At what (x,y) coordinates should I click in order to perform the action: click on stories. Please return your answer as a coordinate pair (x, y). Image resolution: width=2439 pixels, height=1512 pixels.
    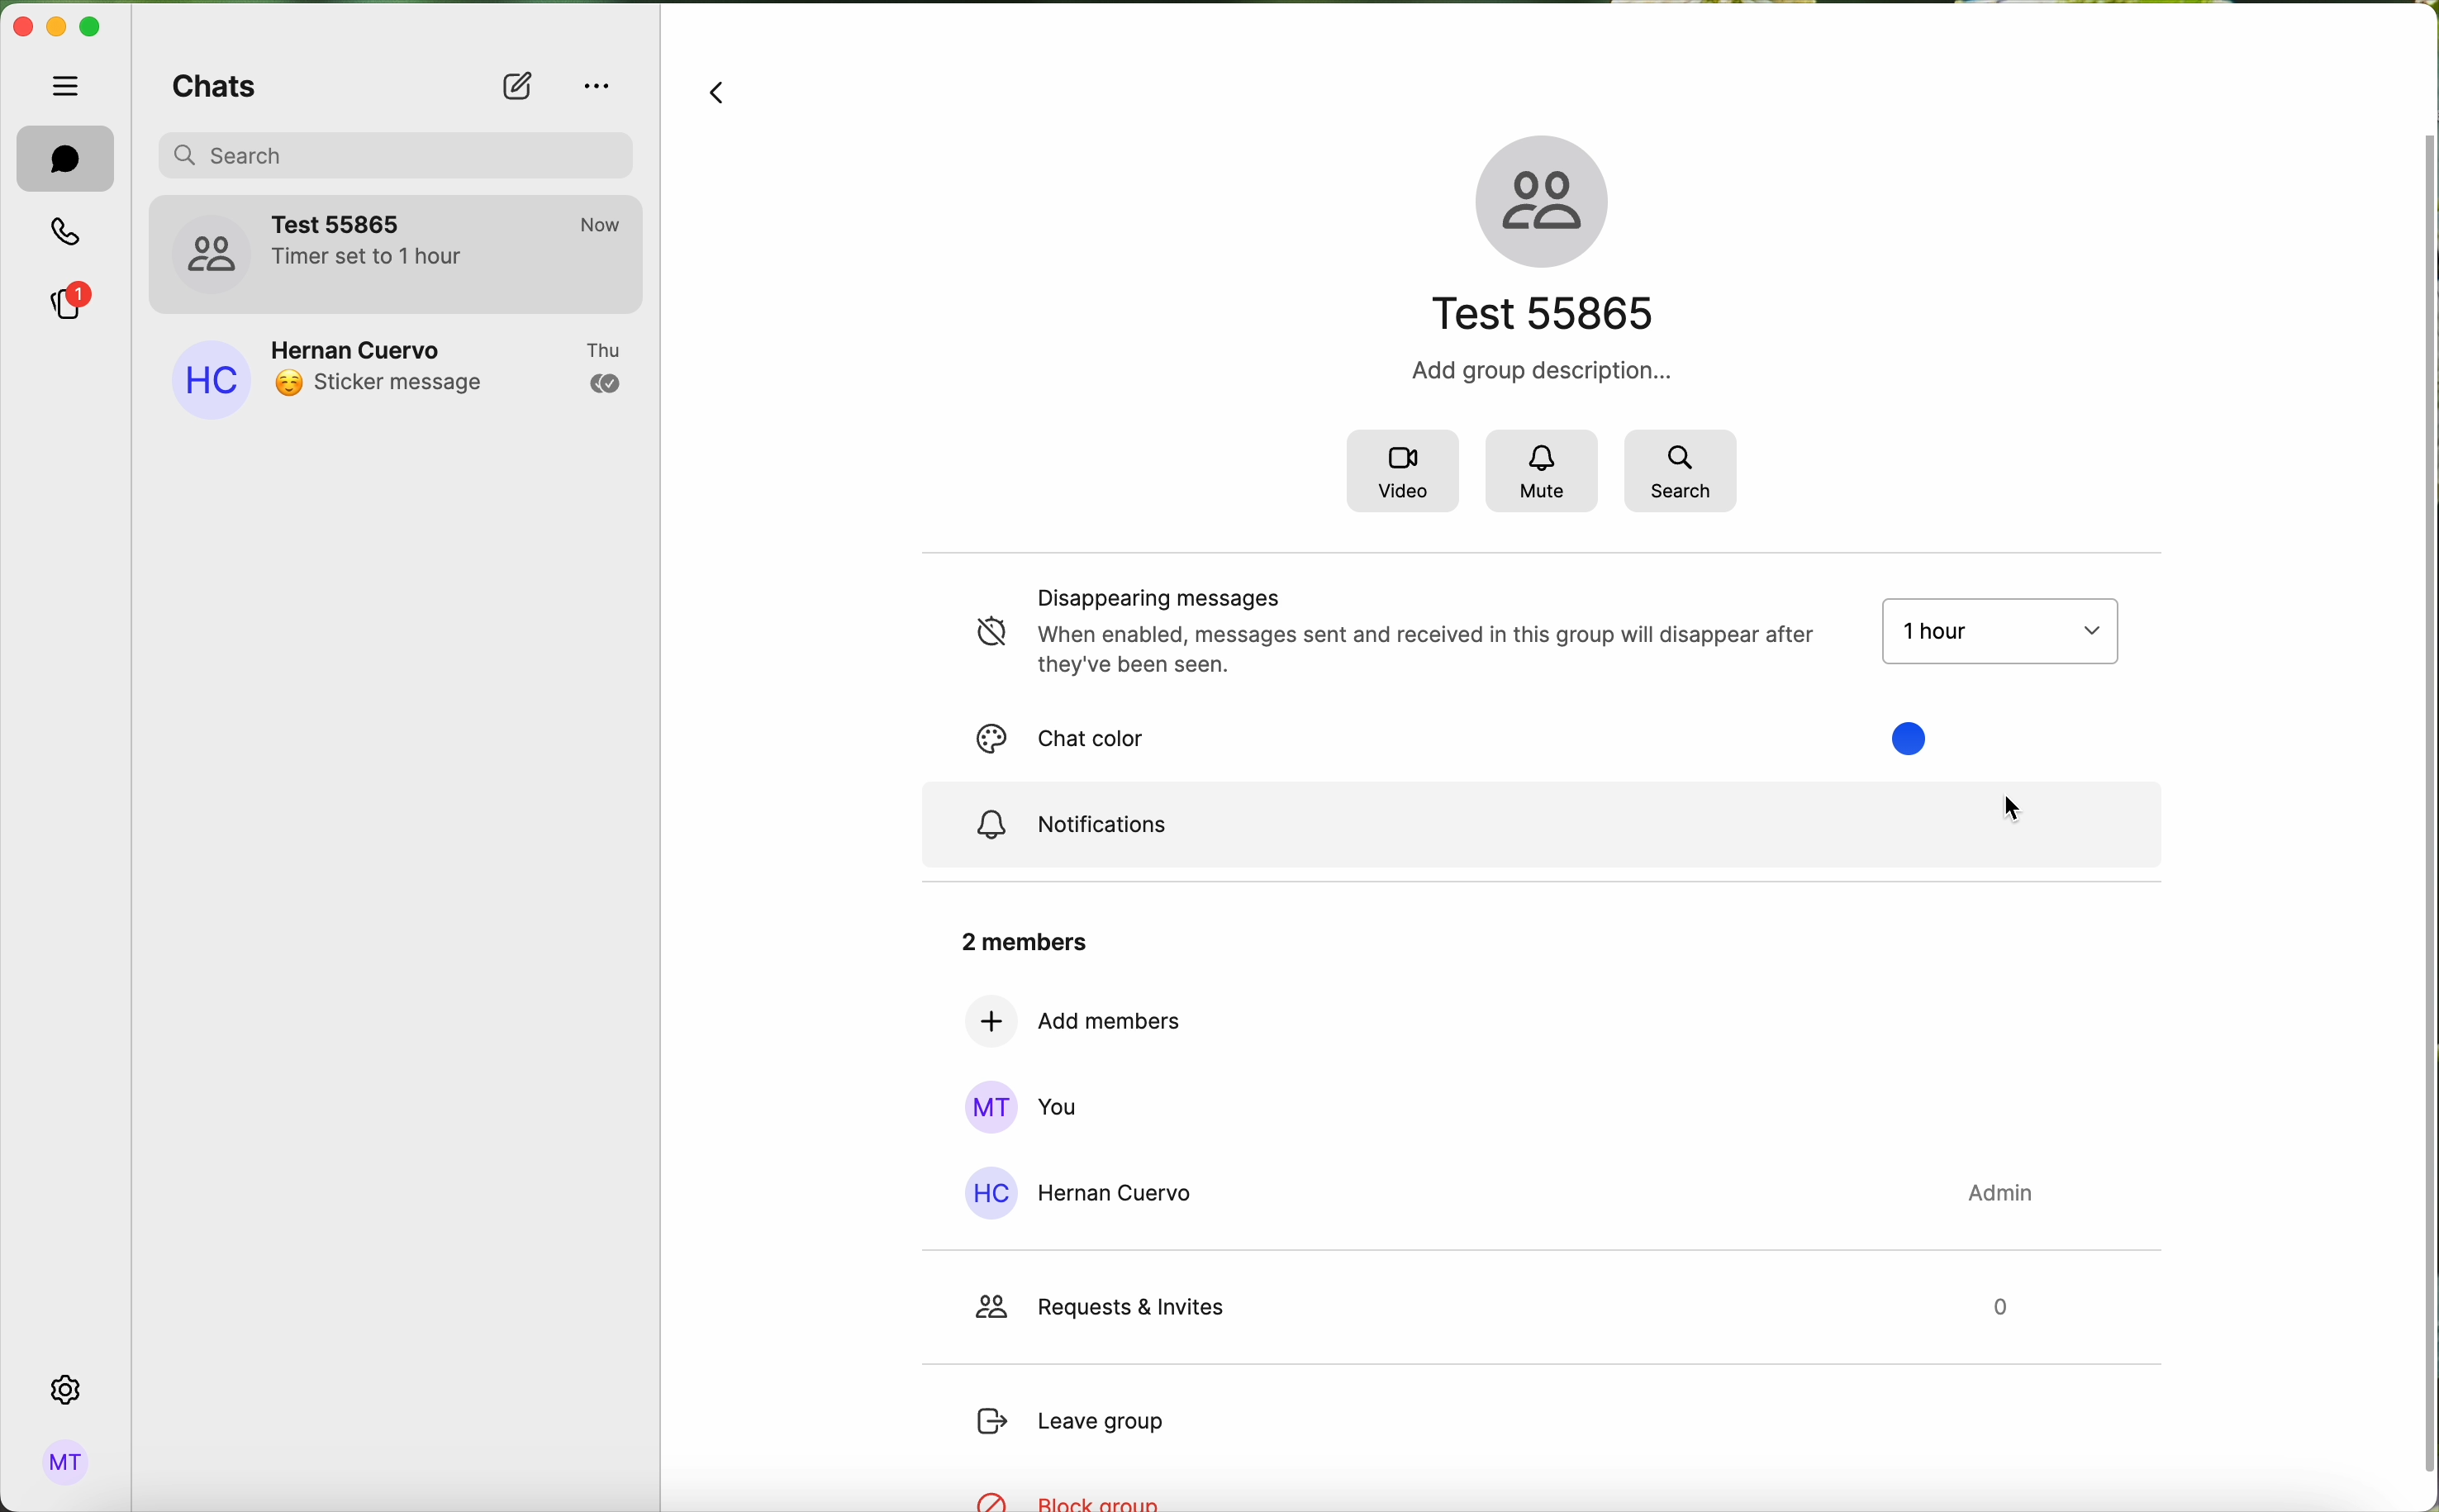
    Looking at the image, I should click on (68, 300).